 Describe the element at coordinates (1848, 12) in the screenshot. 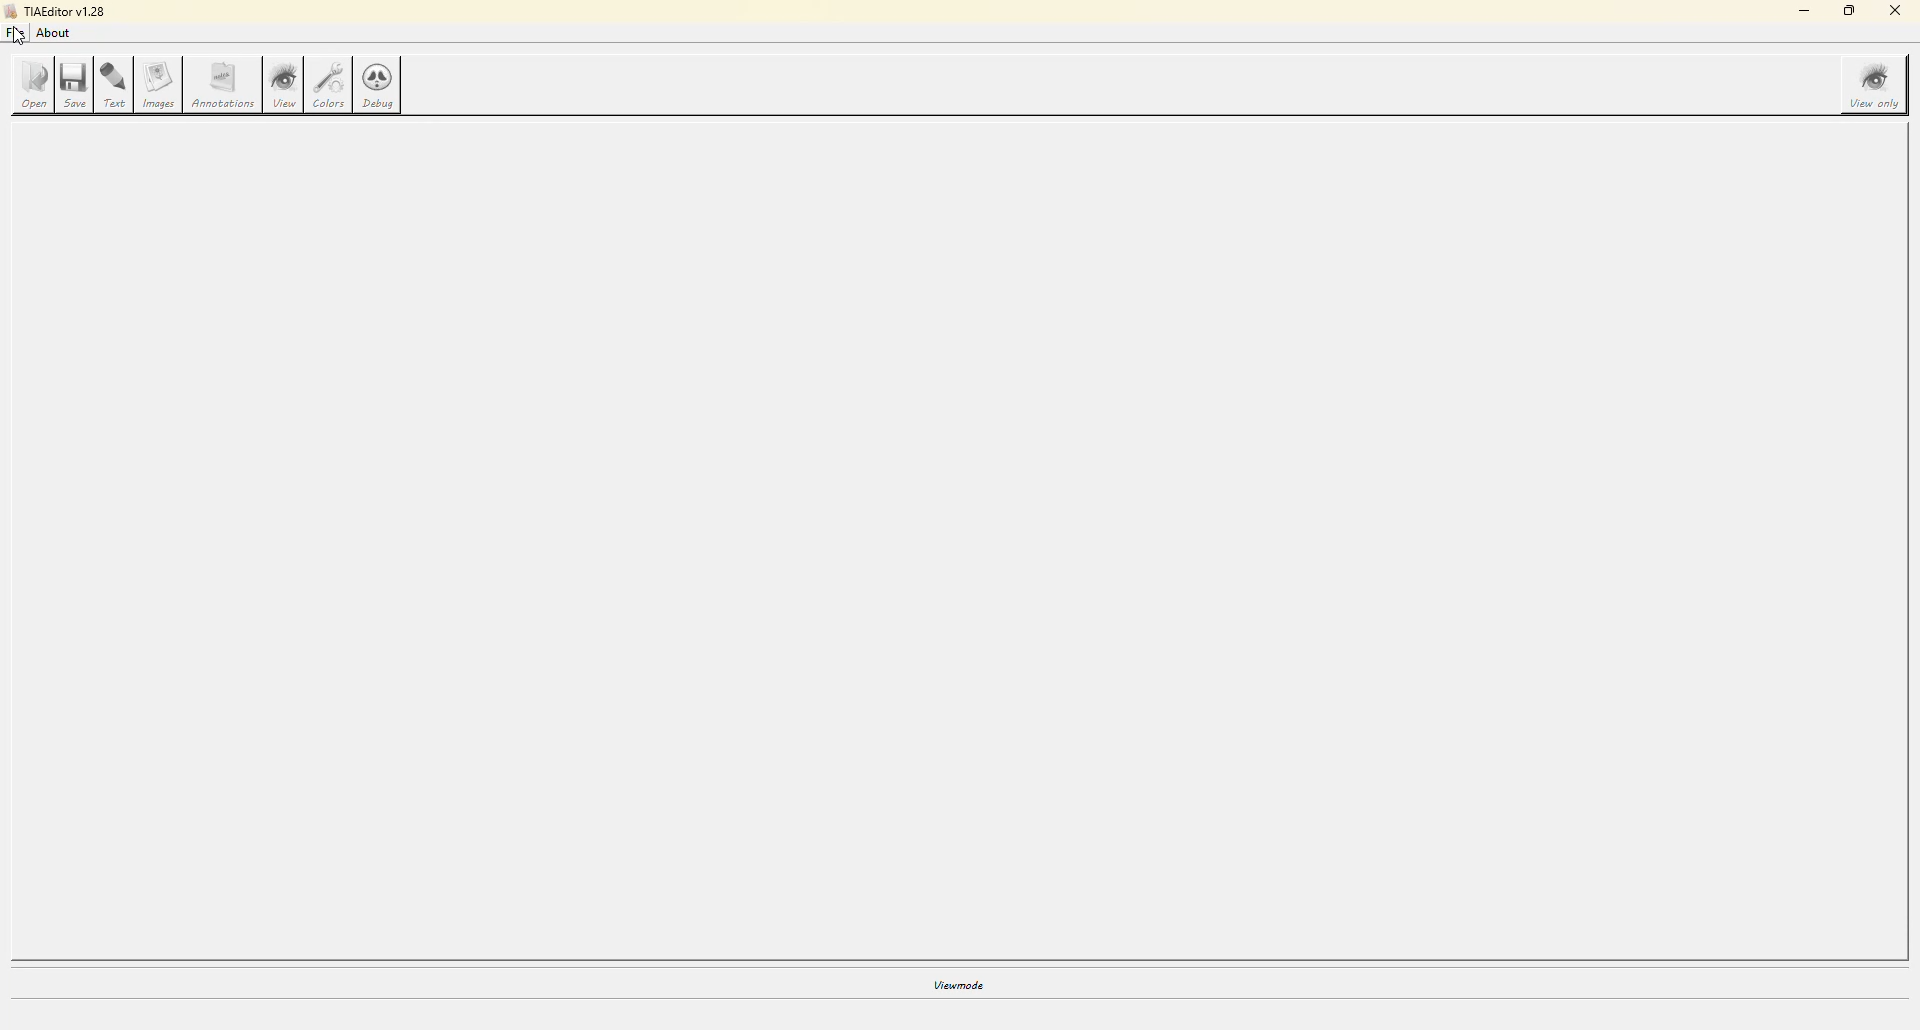

I see `maximize` at that location.